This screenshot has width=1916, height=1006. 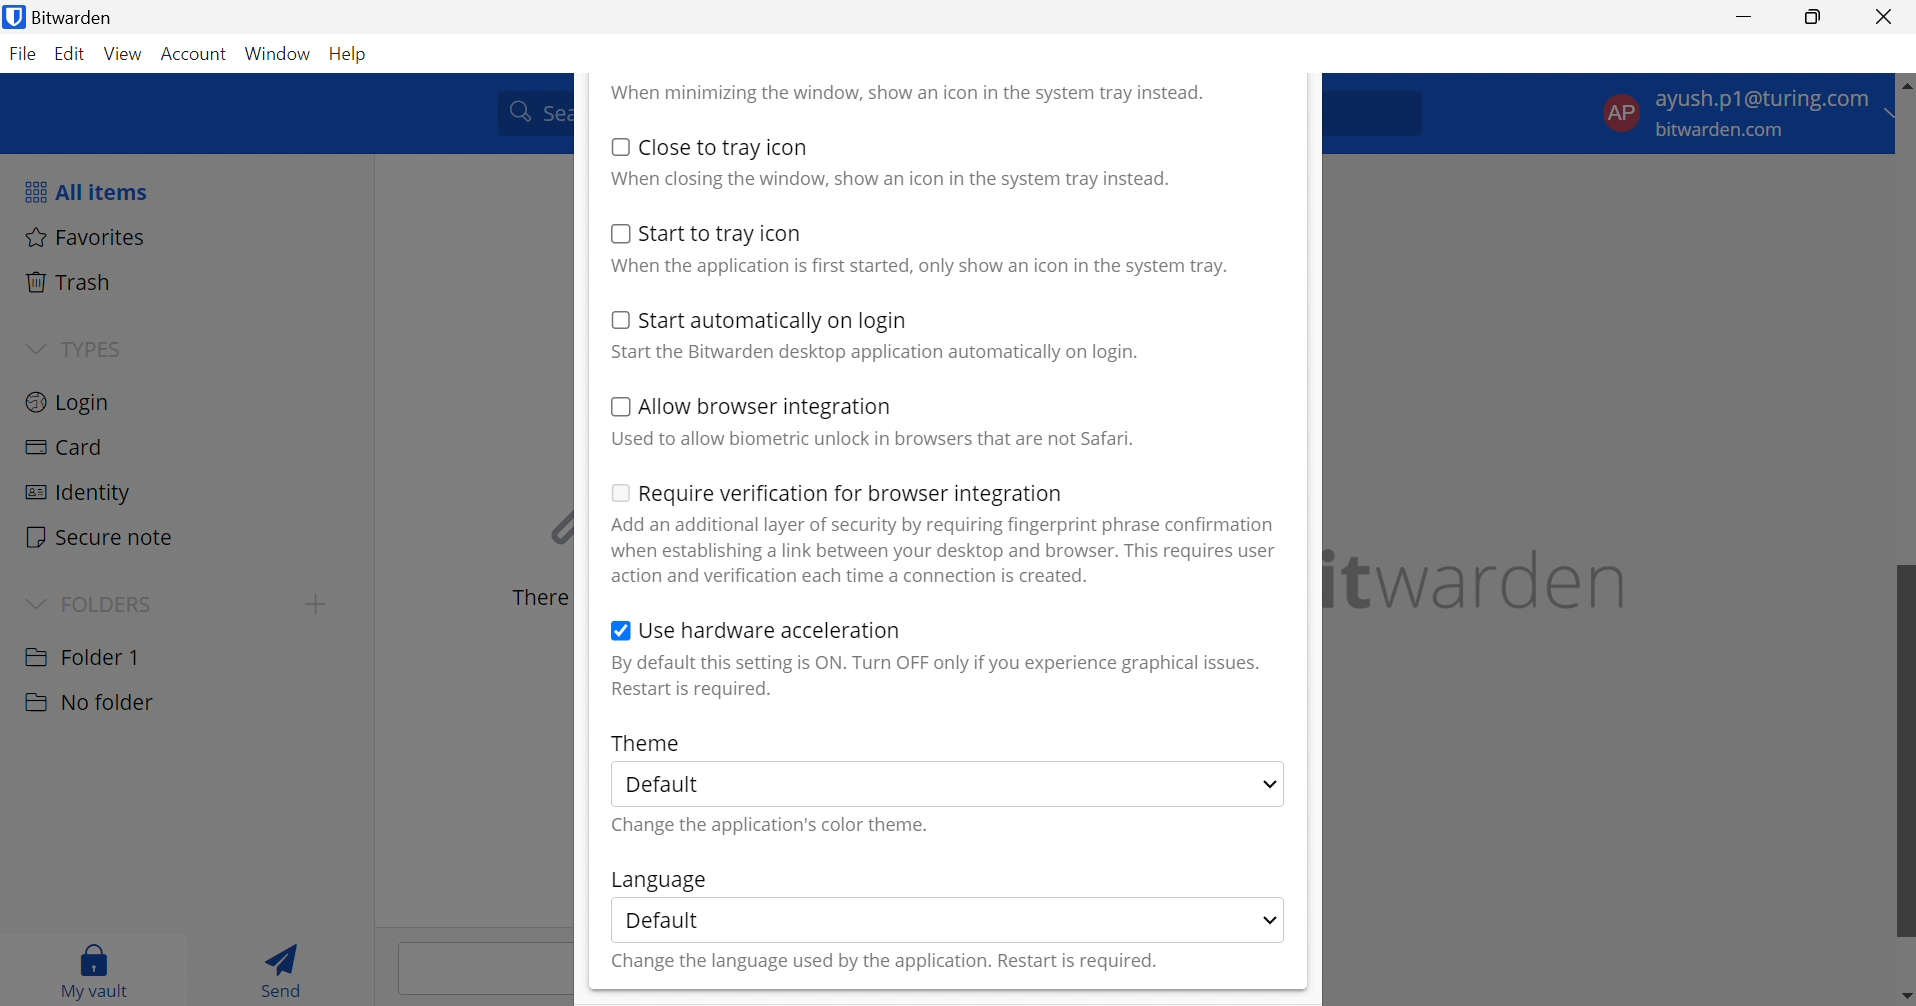 I want to click on Checkbox, so click(x=619, y=407).